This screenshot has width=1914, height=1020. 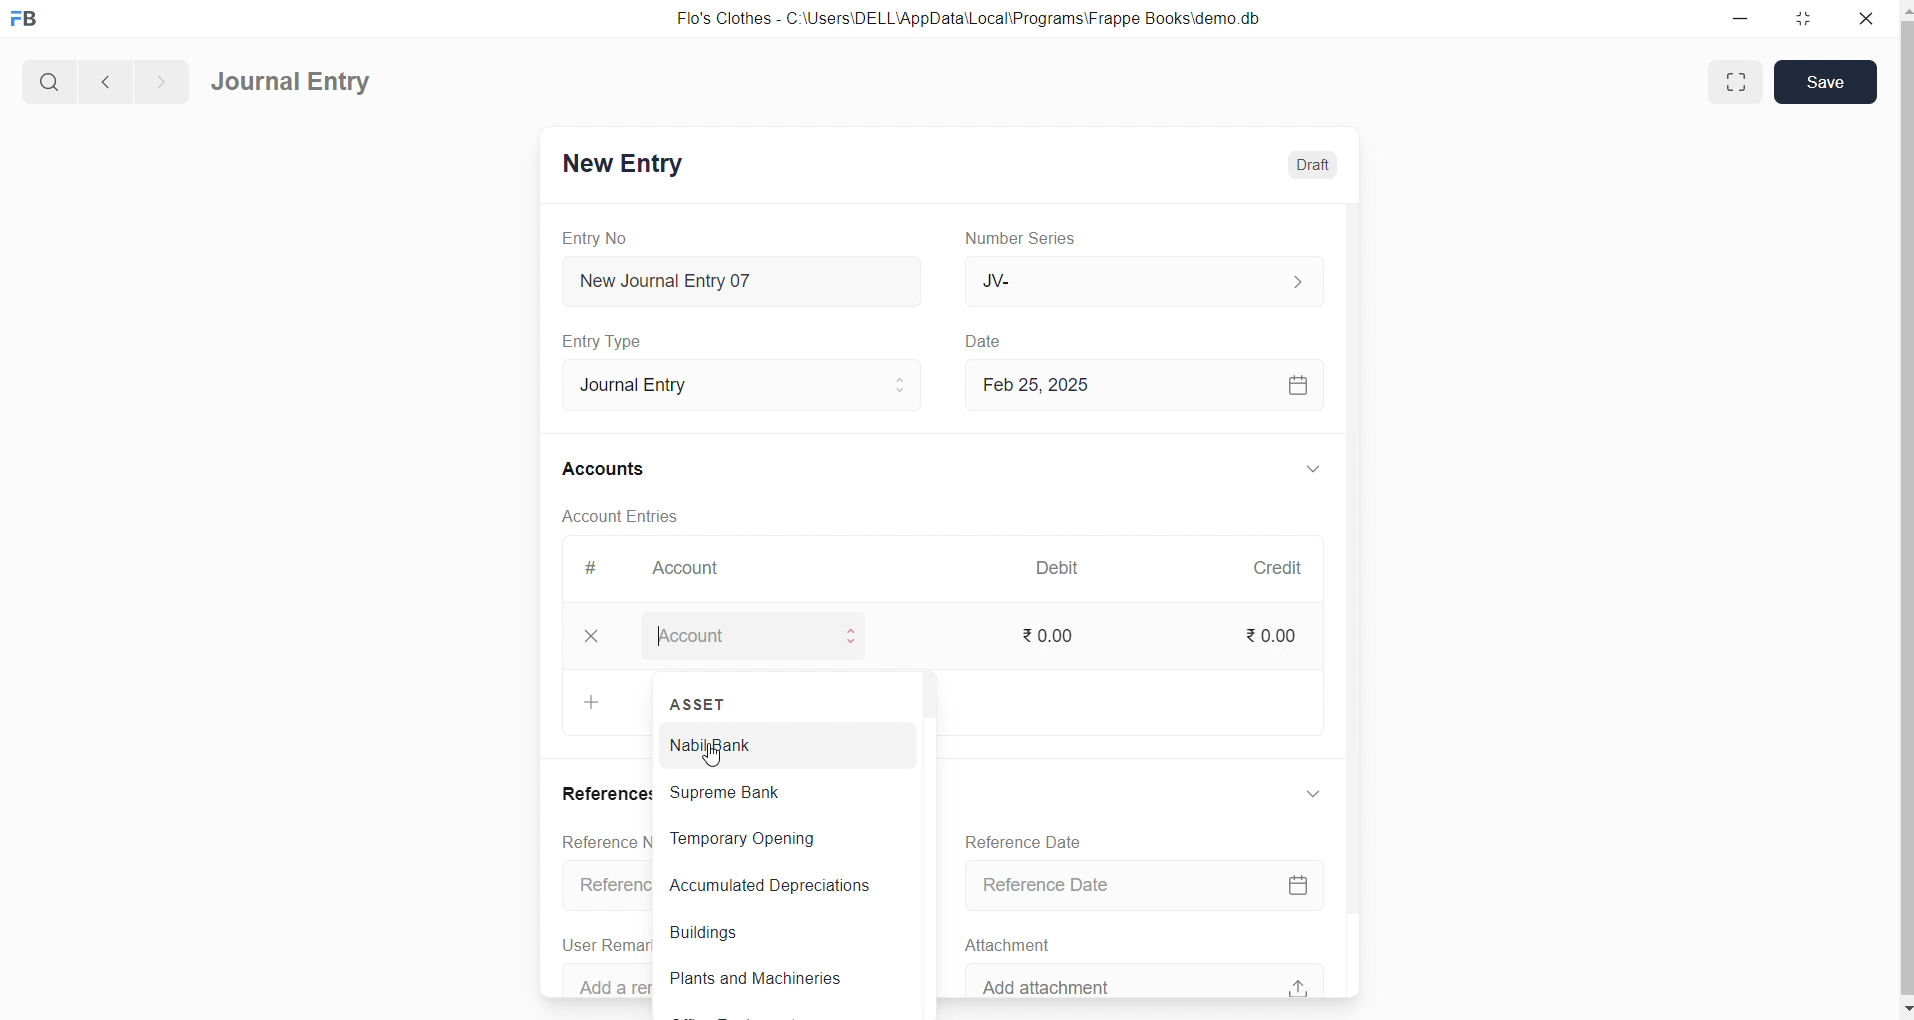 What do you see at coordinates (773, 935) in the screenshot?
I see `Buildings` at bounding box center [773, 935].